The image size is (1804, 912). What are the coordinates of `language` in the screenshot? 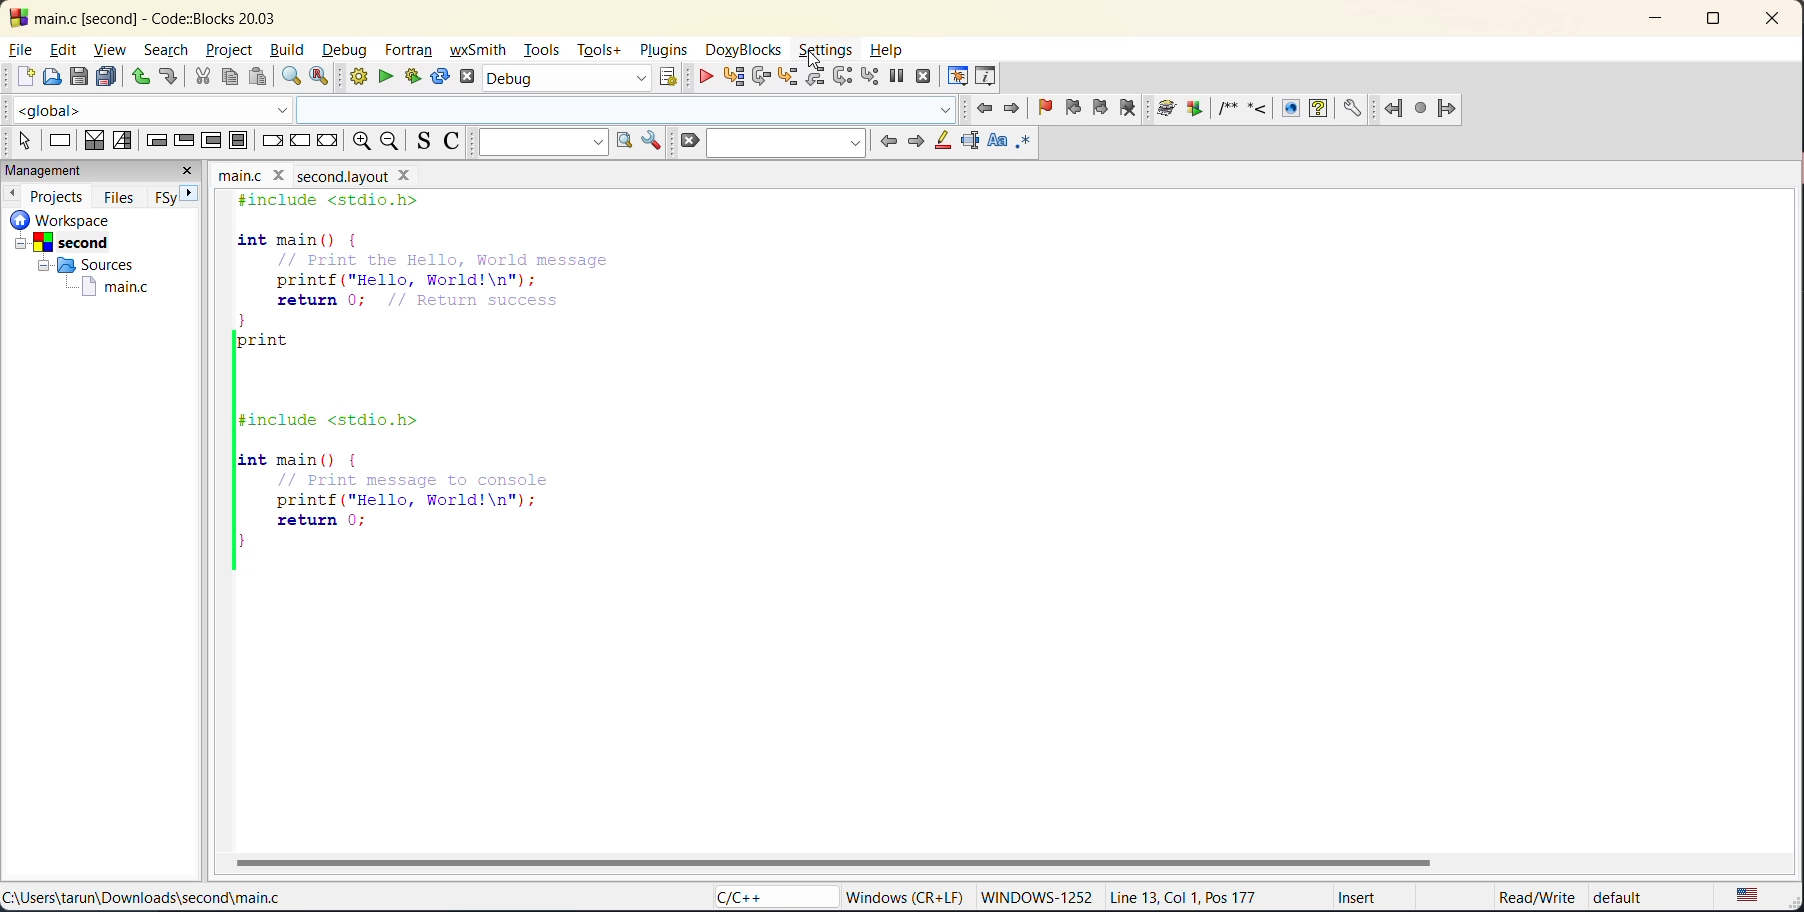 It's located at (765, 898).